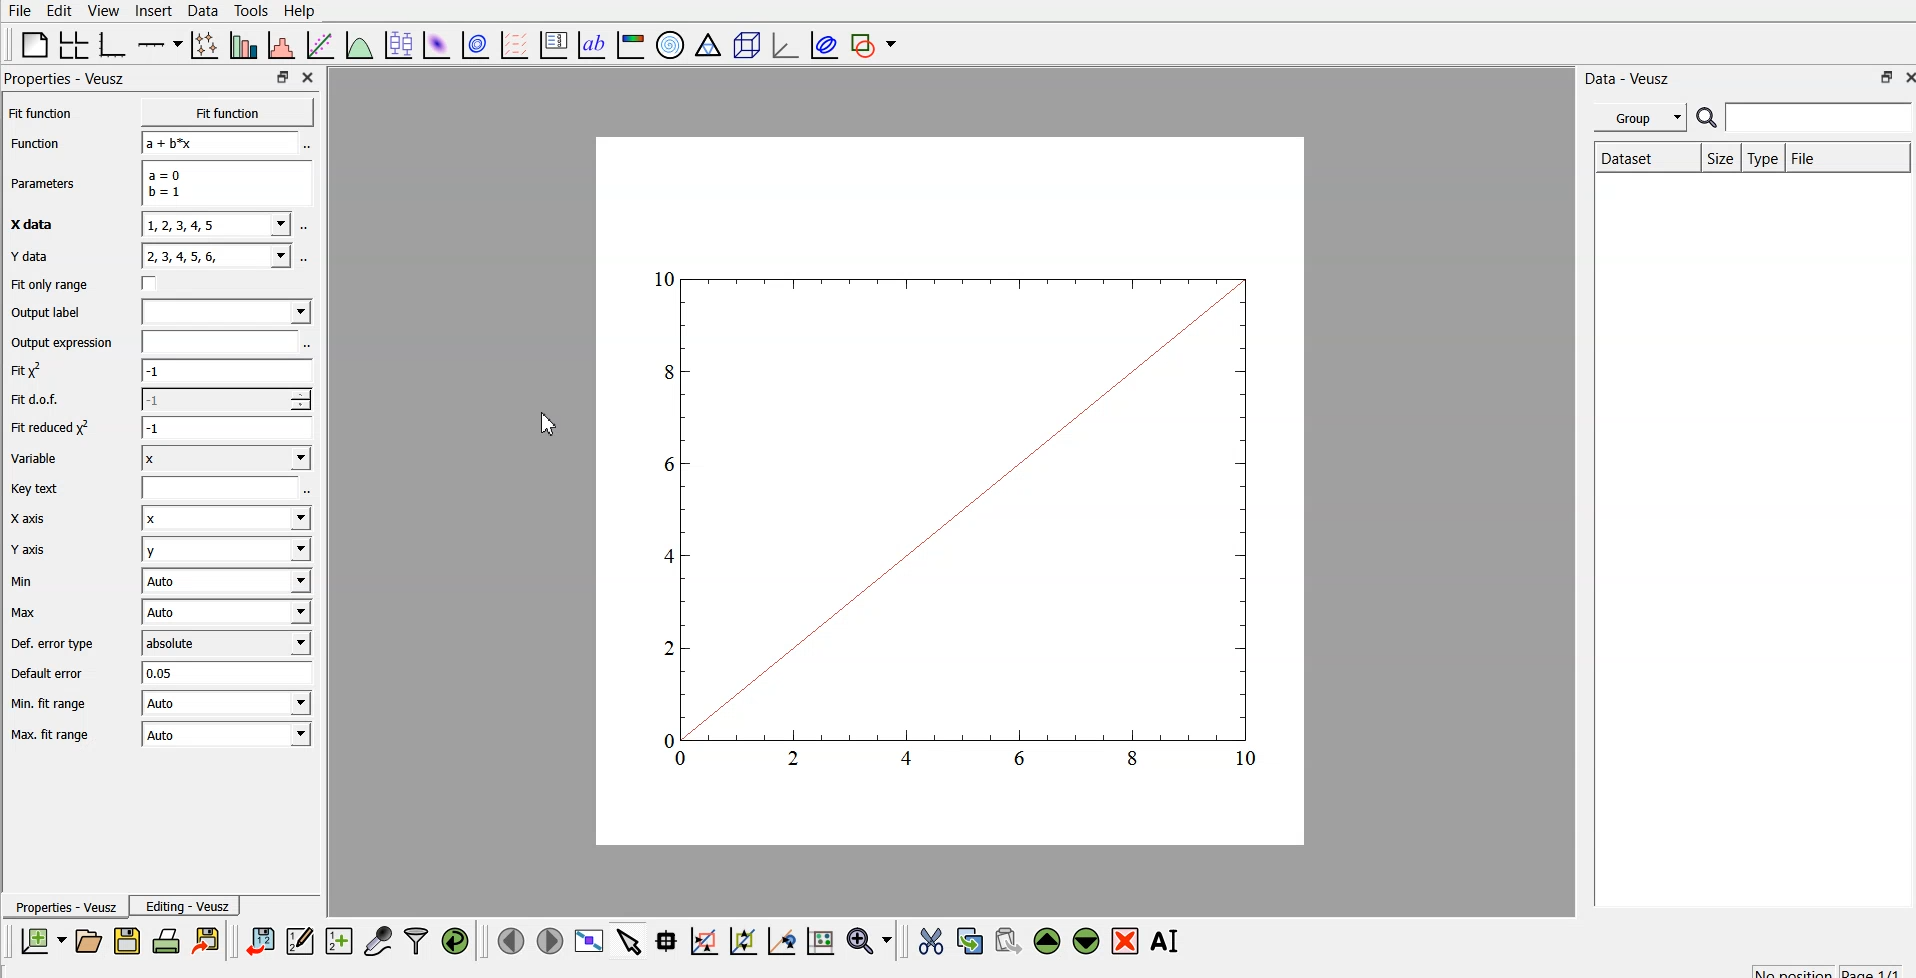 Image resolution: width=1916 pixels, height=978 pixels. Describe the element at coordinates (101, 10) in the screenshot. I see `view` at that location.